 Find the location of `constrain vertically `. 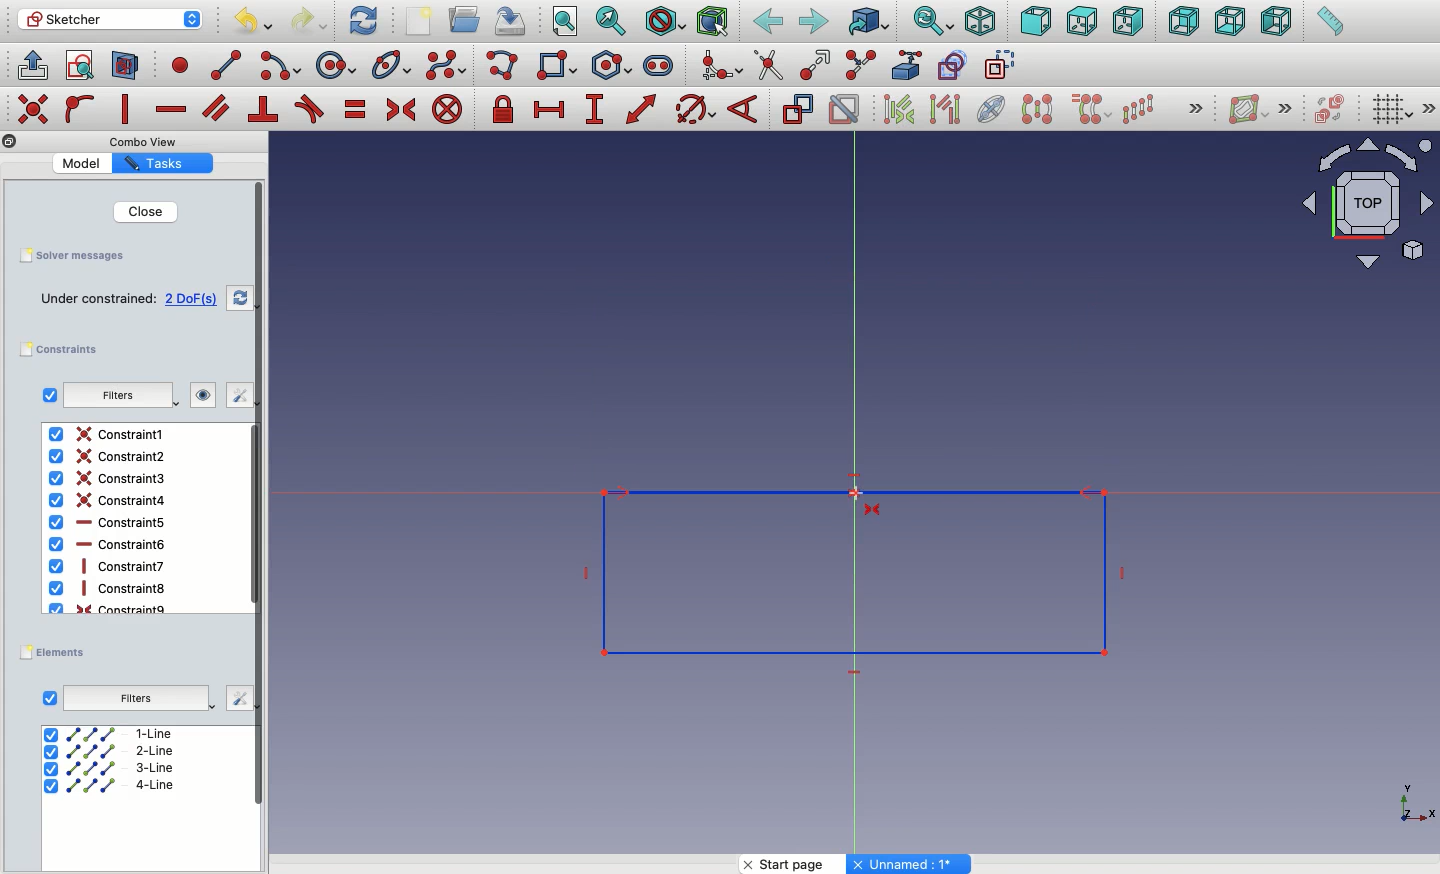

constrain vertically  is located at coordinates (130, 110).